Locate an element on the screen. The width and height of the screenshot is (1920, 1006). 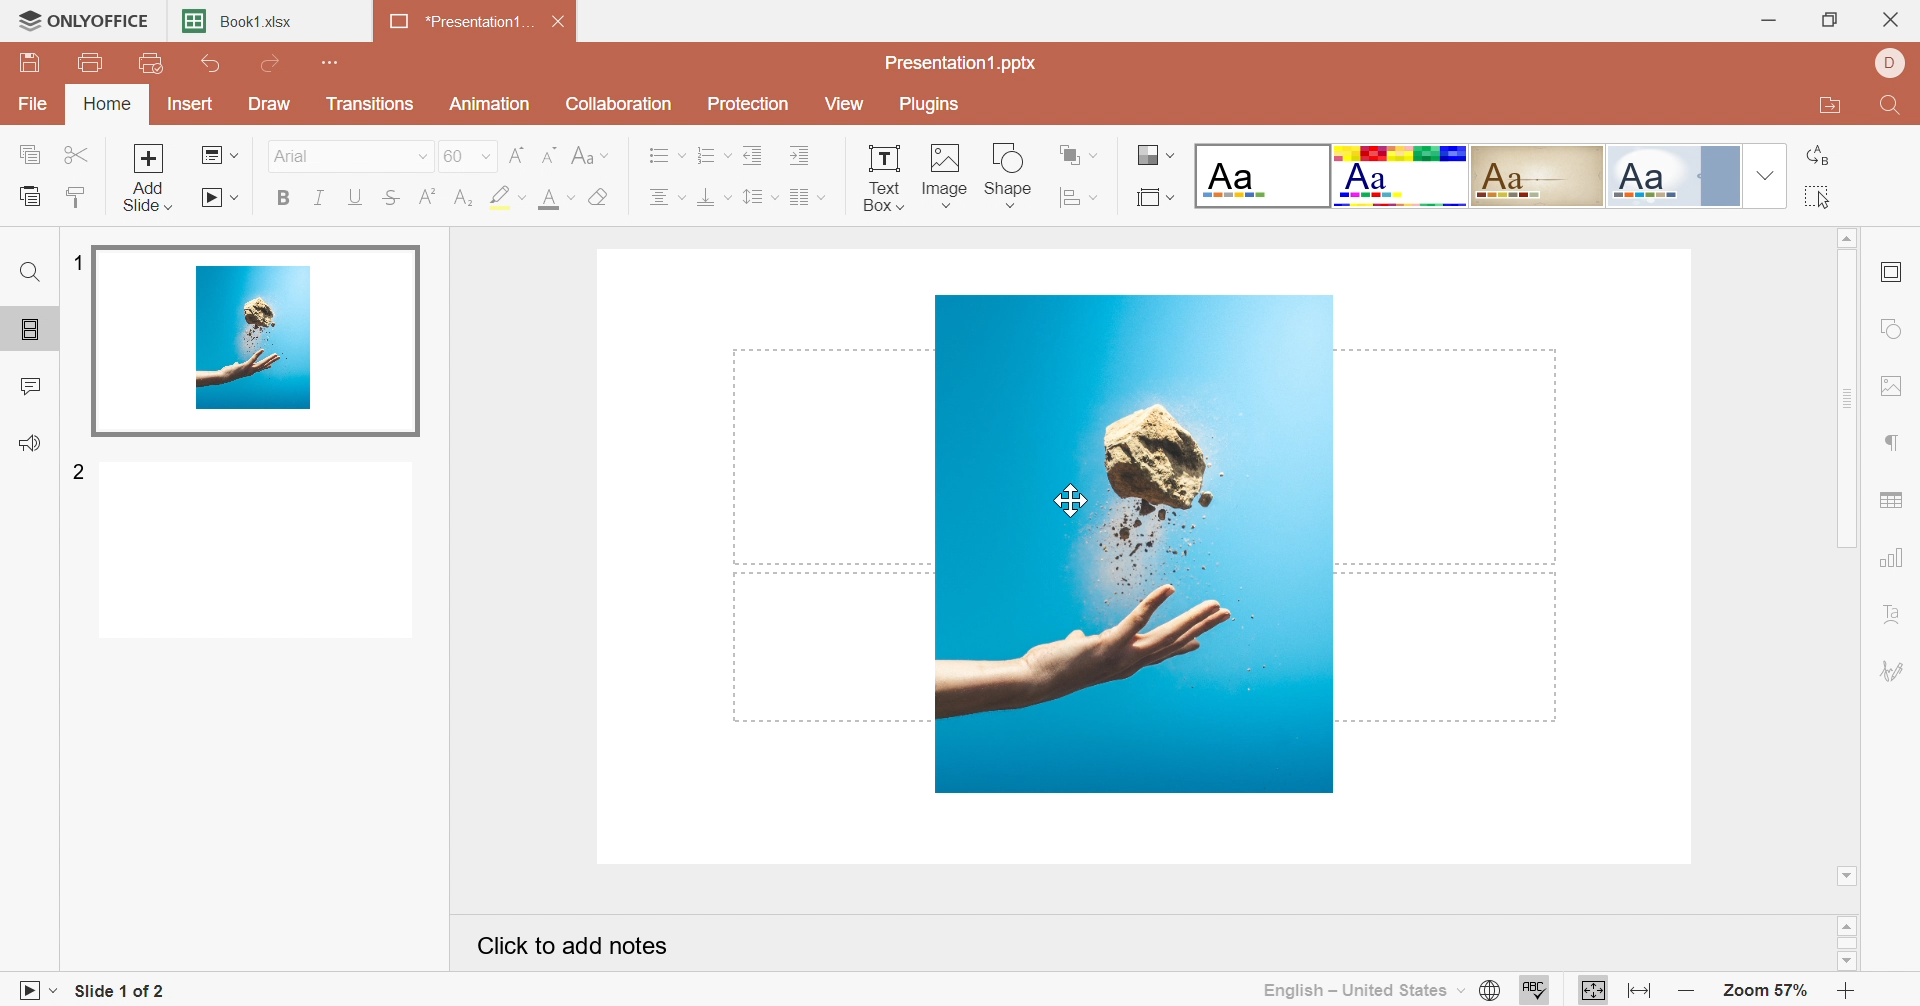
Insert is located at coordinates (191, 103).